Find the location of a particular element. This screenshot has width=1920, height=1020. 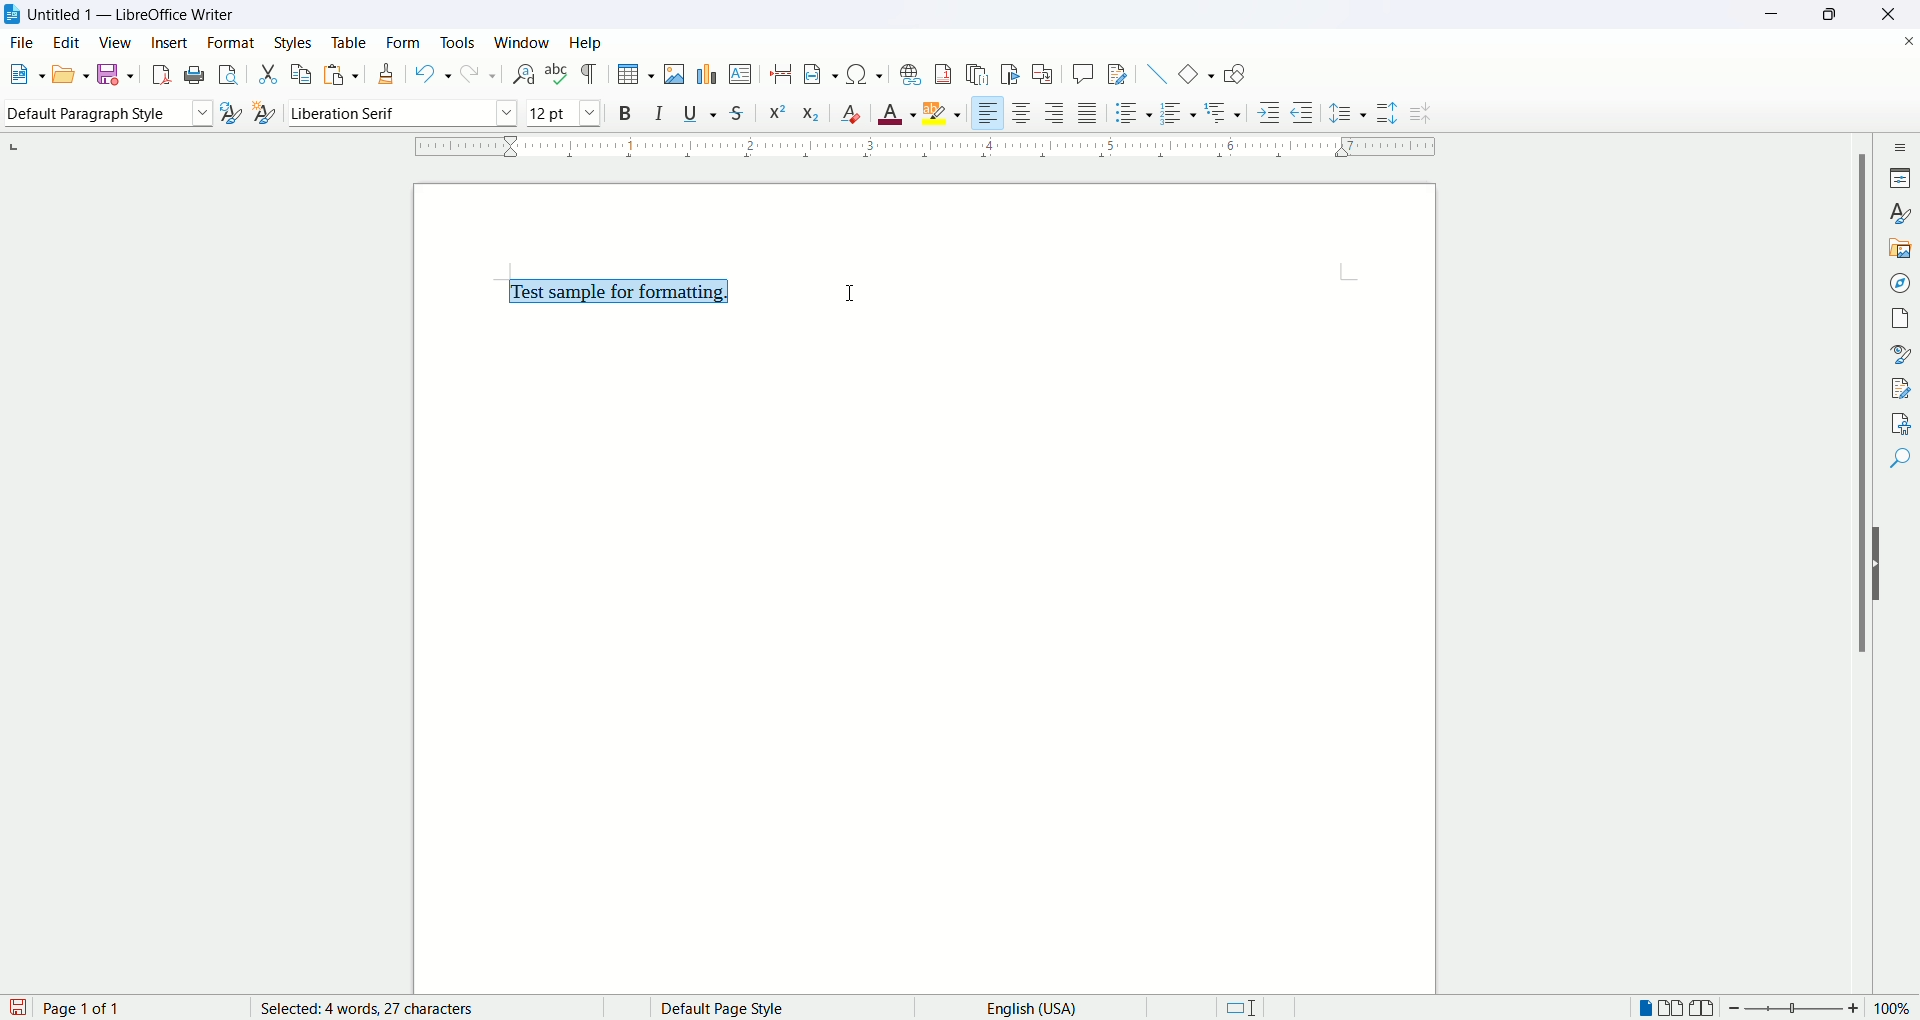

highlighting color is located at coordinates (944, 113).